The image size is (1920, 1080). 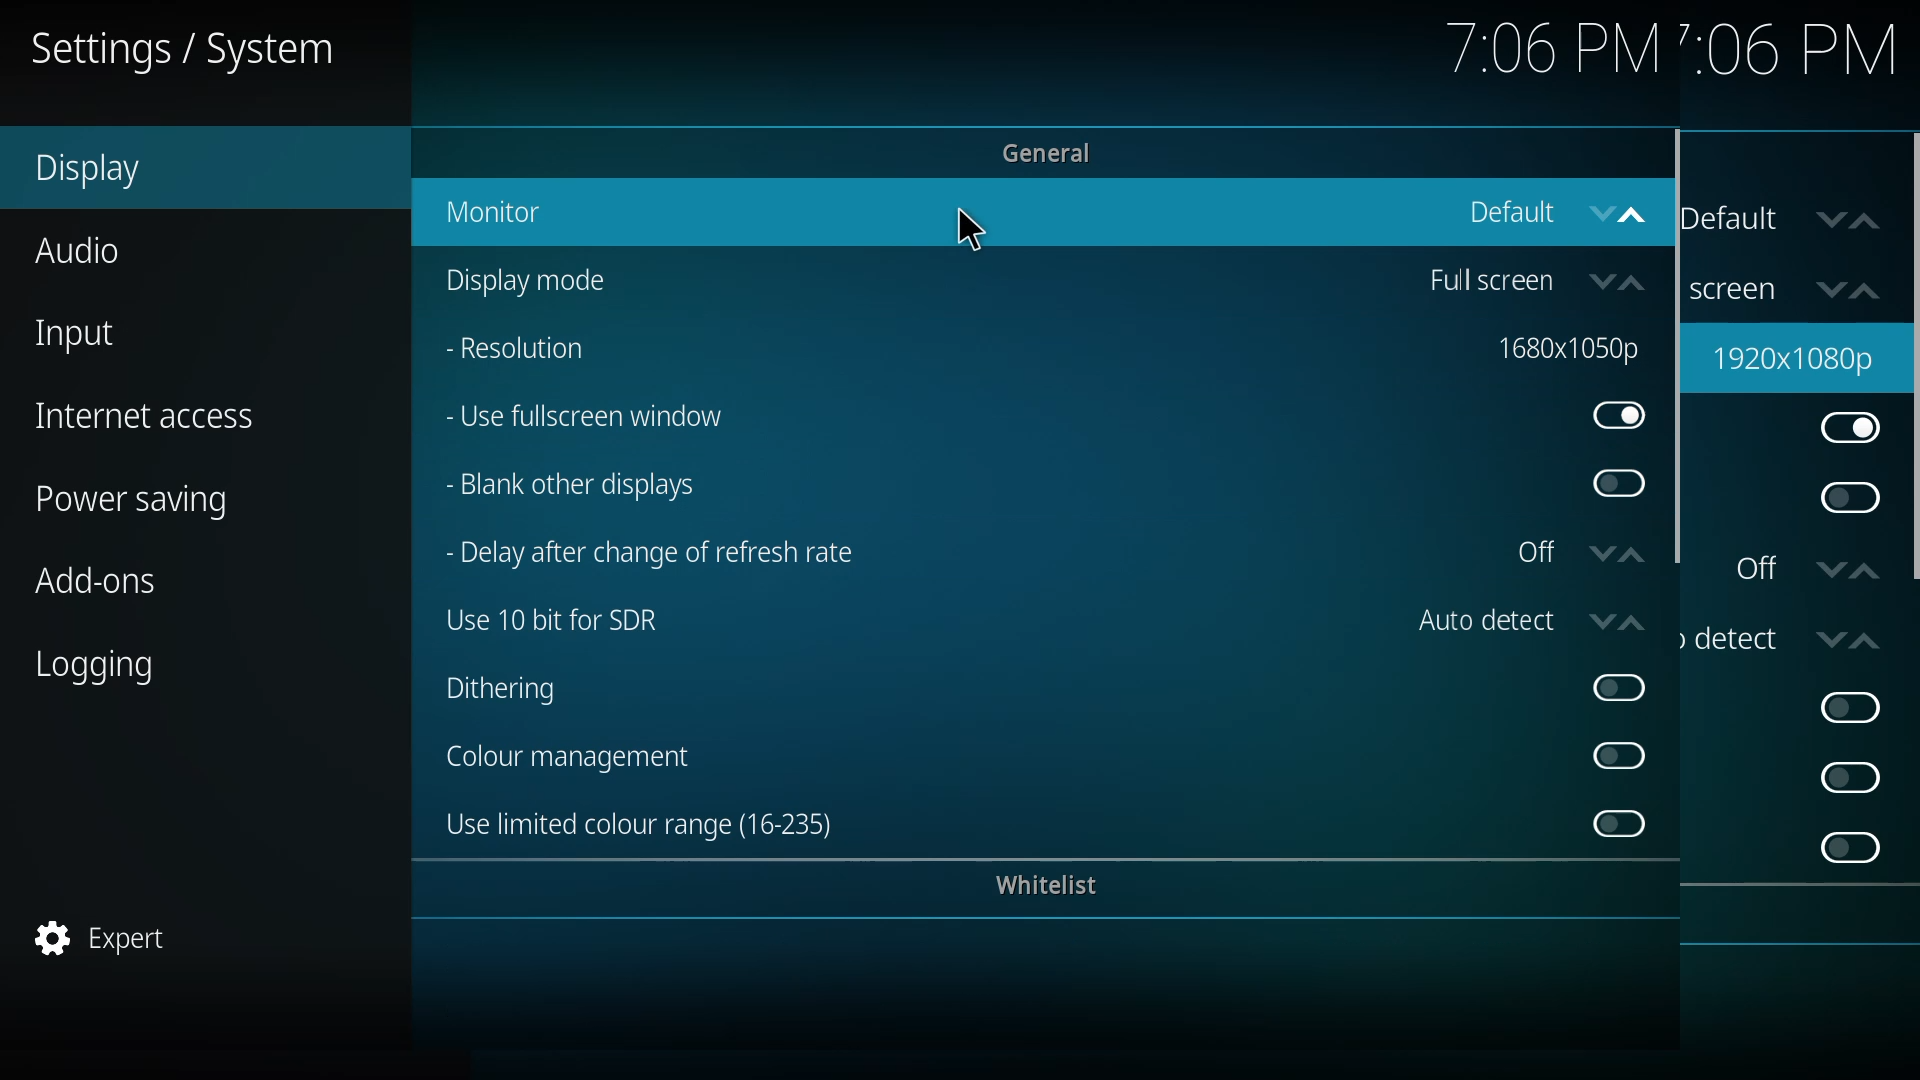 What do you see at coordinates (696, 547) in the screenshot?
I see `delay after change of refresh rate` at bounding box center [696, 547].